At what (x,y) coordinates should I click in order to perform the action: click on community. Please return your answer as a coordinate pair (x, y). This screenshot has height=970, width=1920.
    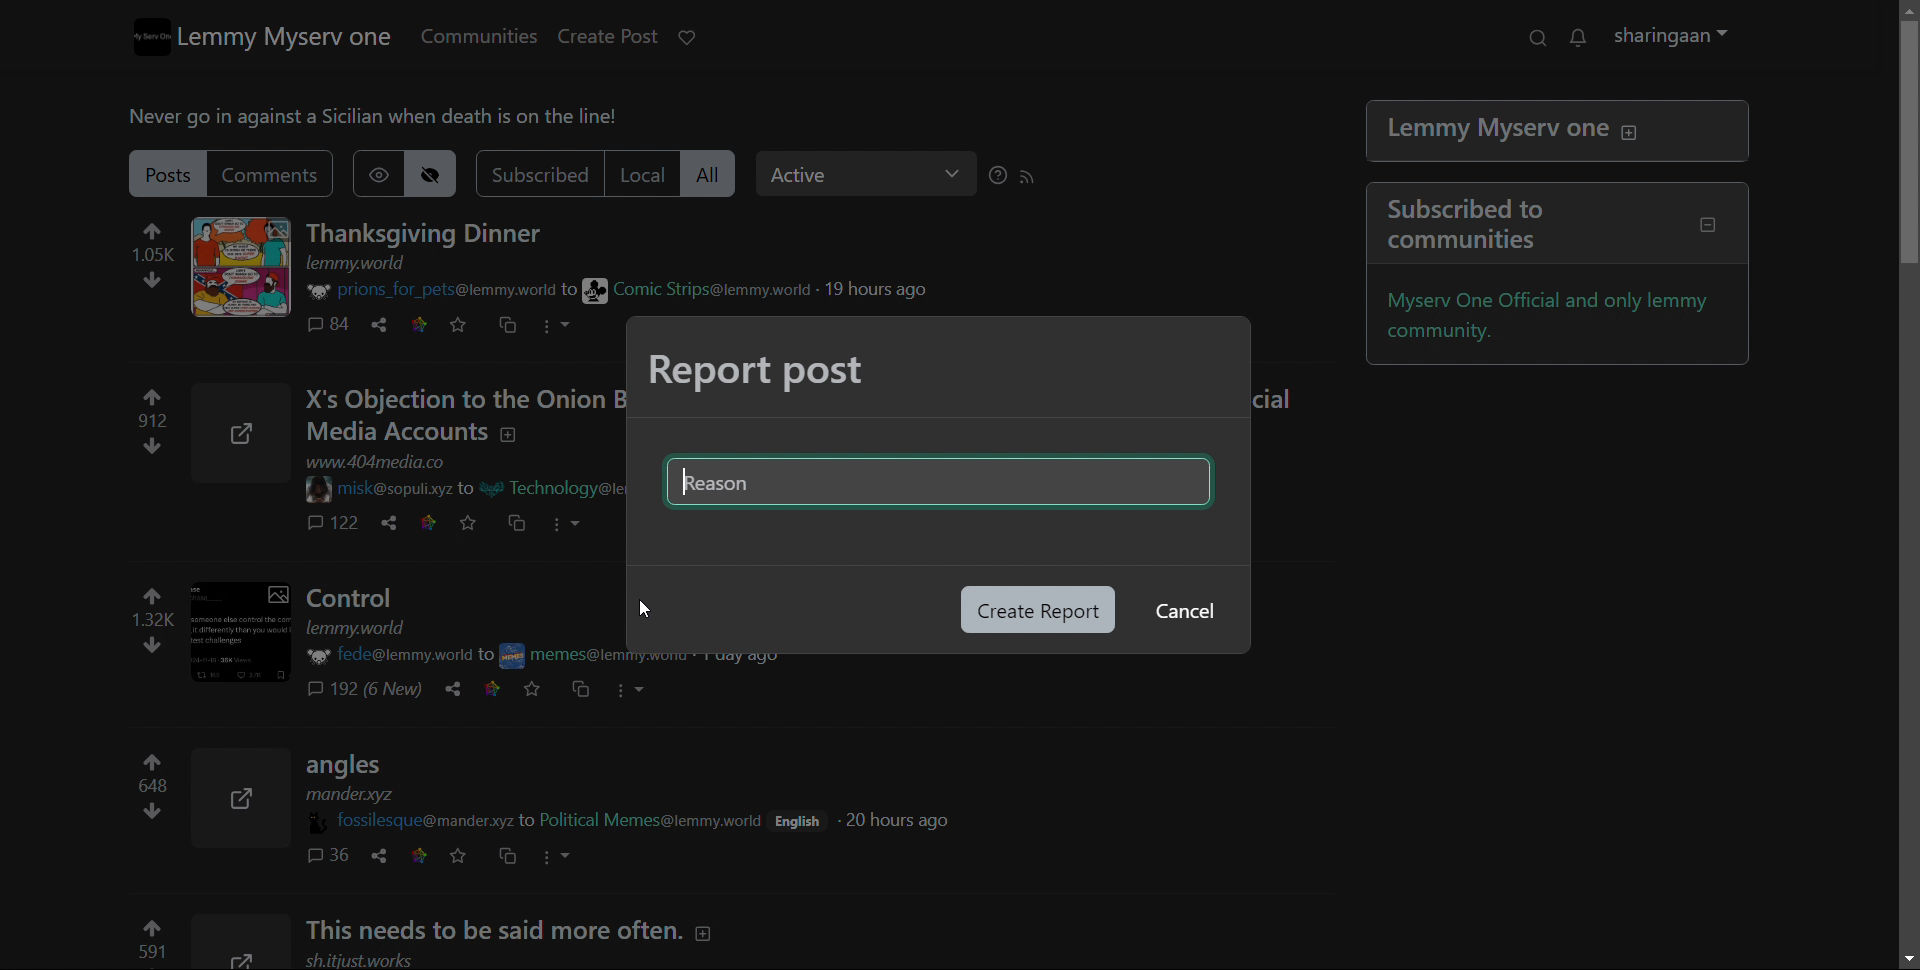
    Looking at the image, I should click on (566, 654).